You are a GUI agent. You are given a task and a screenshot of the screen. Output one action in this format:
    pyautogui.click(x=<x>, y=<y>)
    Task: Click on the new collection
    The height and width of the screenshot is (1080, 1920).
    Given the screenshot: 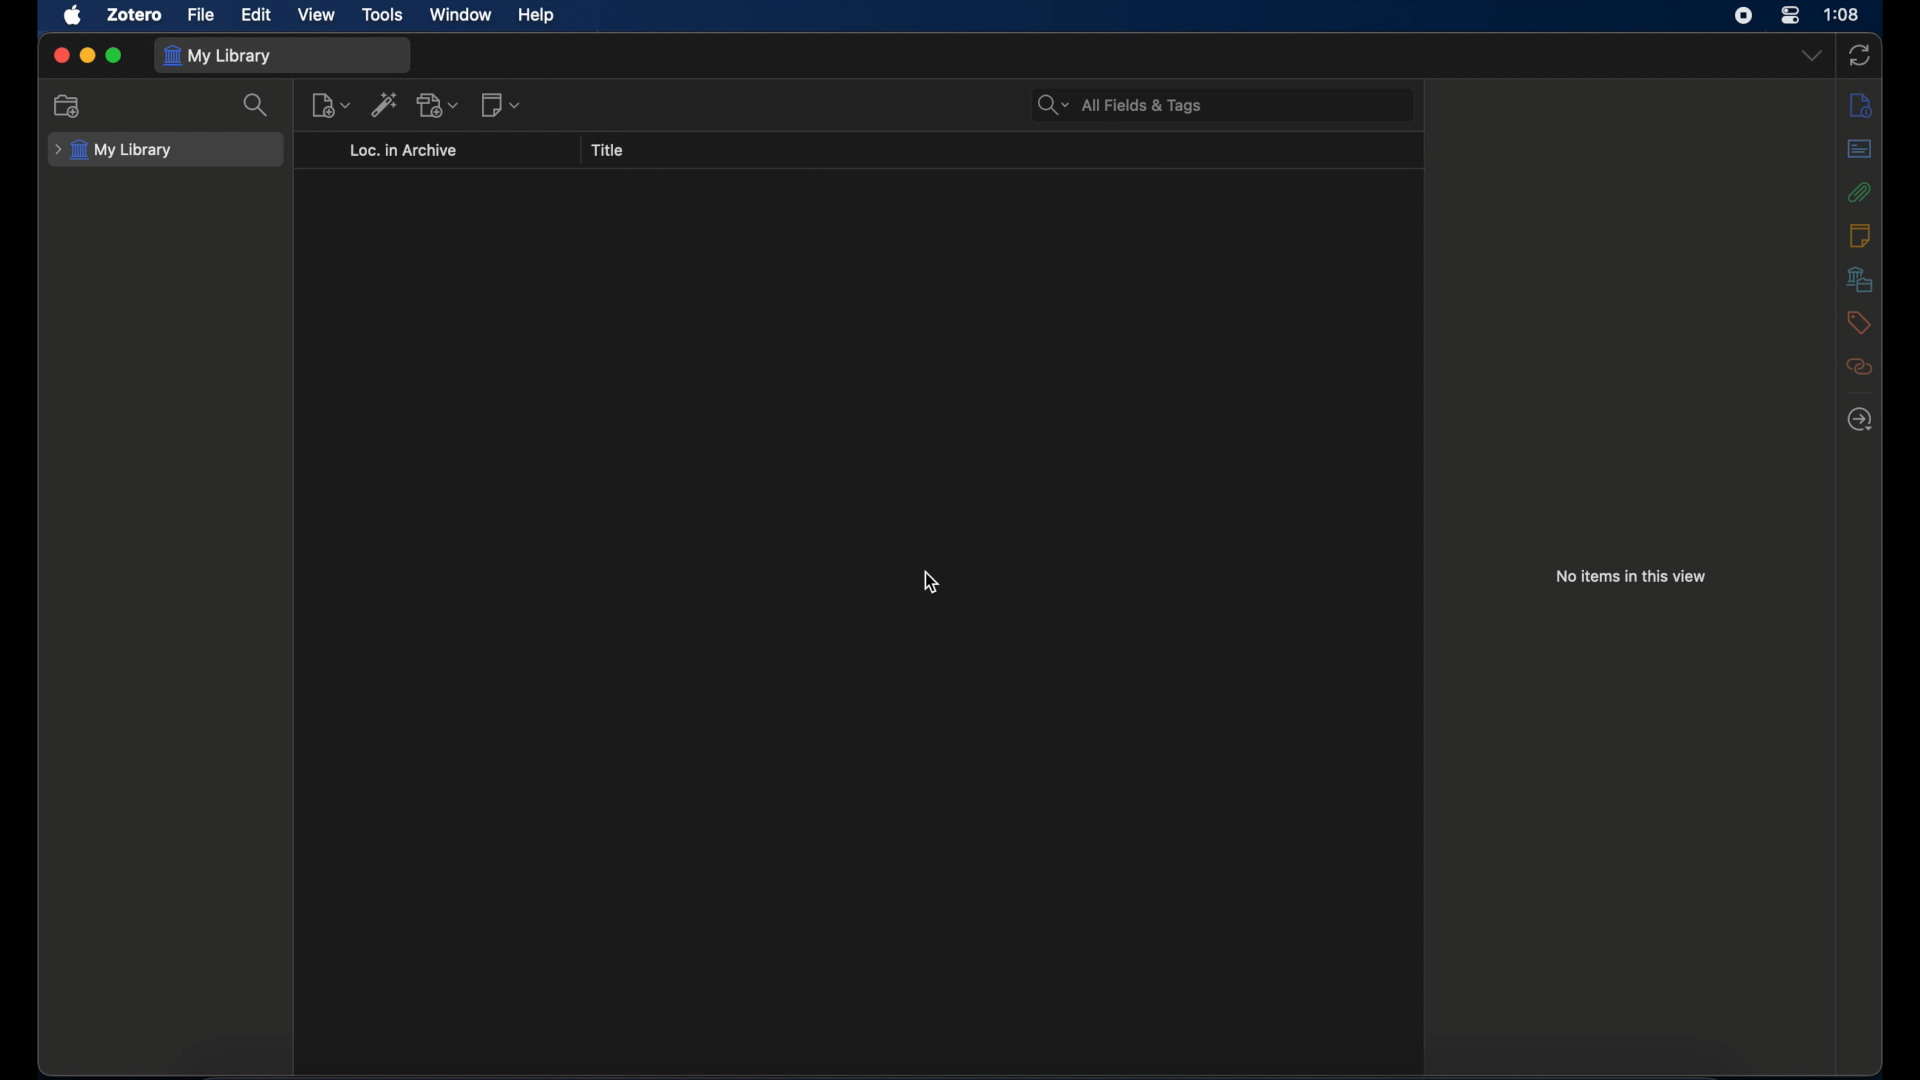 What is the action you would take?
    pyautogui.click(x=67, y=106)
    